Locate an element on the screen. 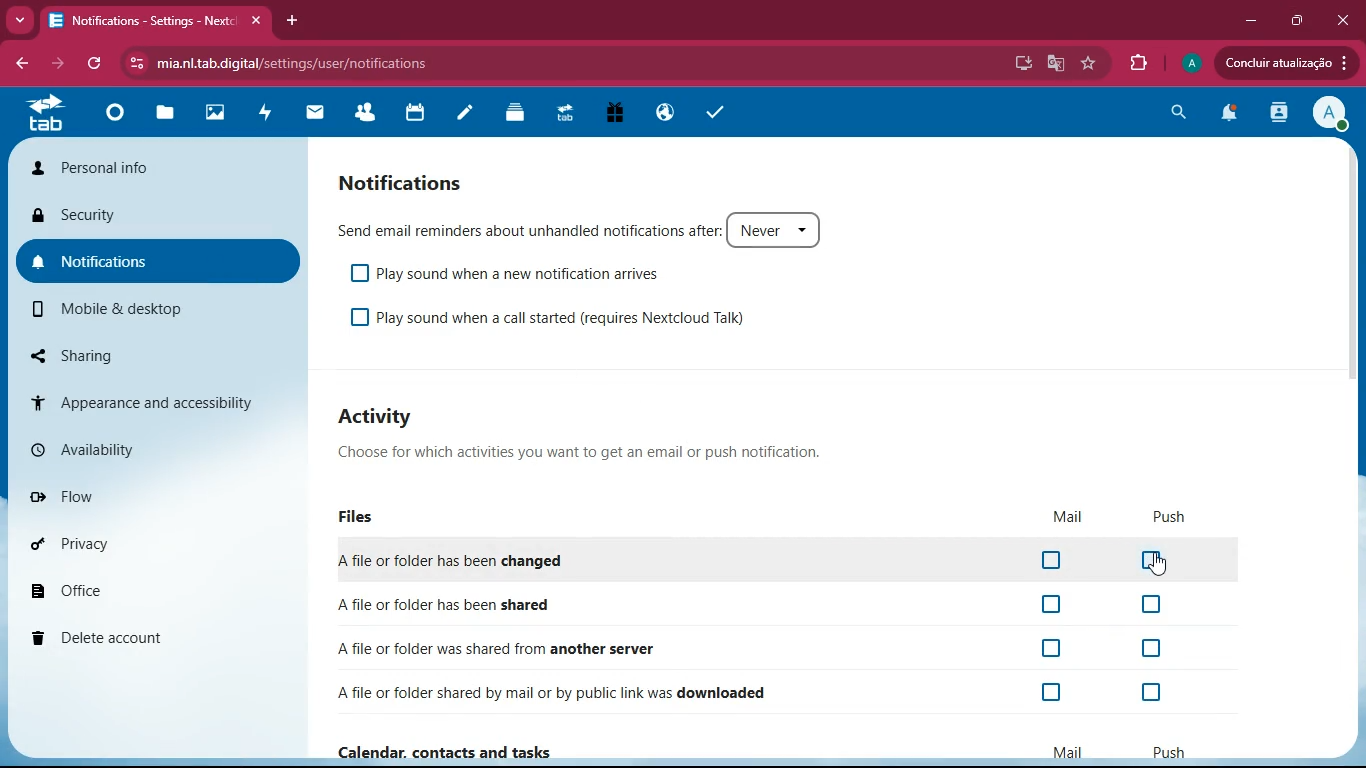  layers is located at coordinates (517, 112).